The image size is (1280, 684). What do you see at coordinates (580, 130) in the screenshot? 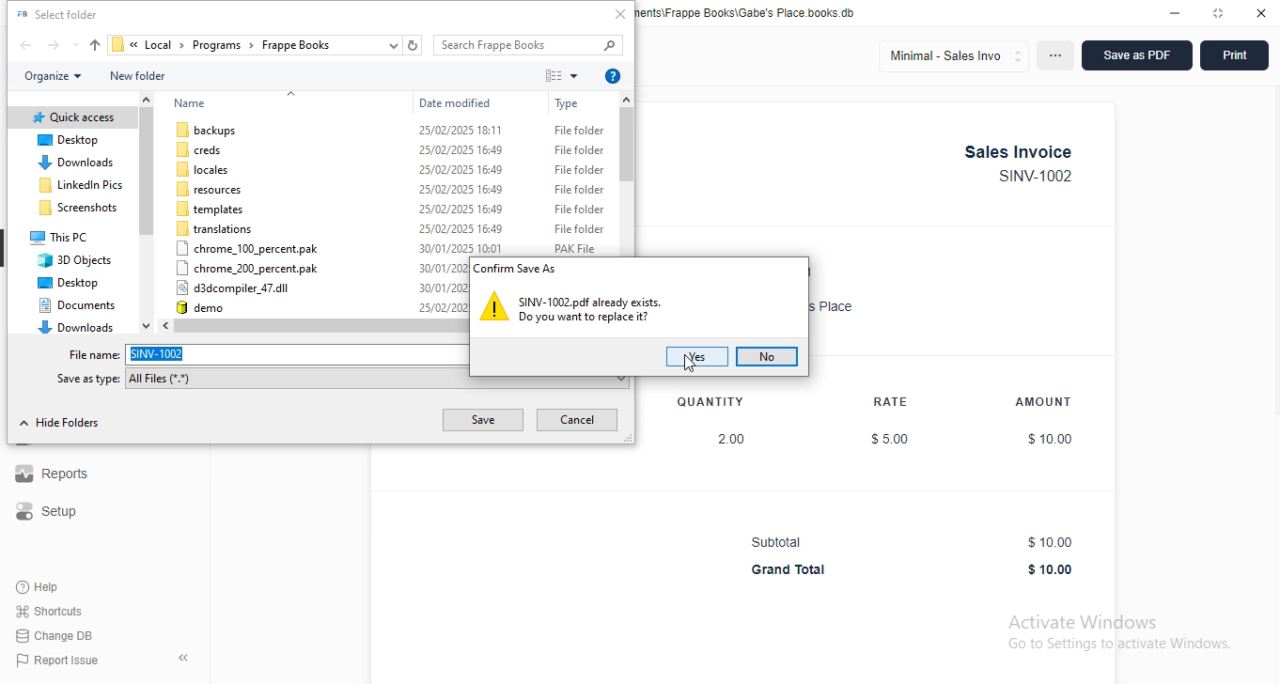
I see `file folder` at bounding box center [580, 130].